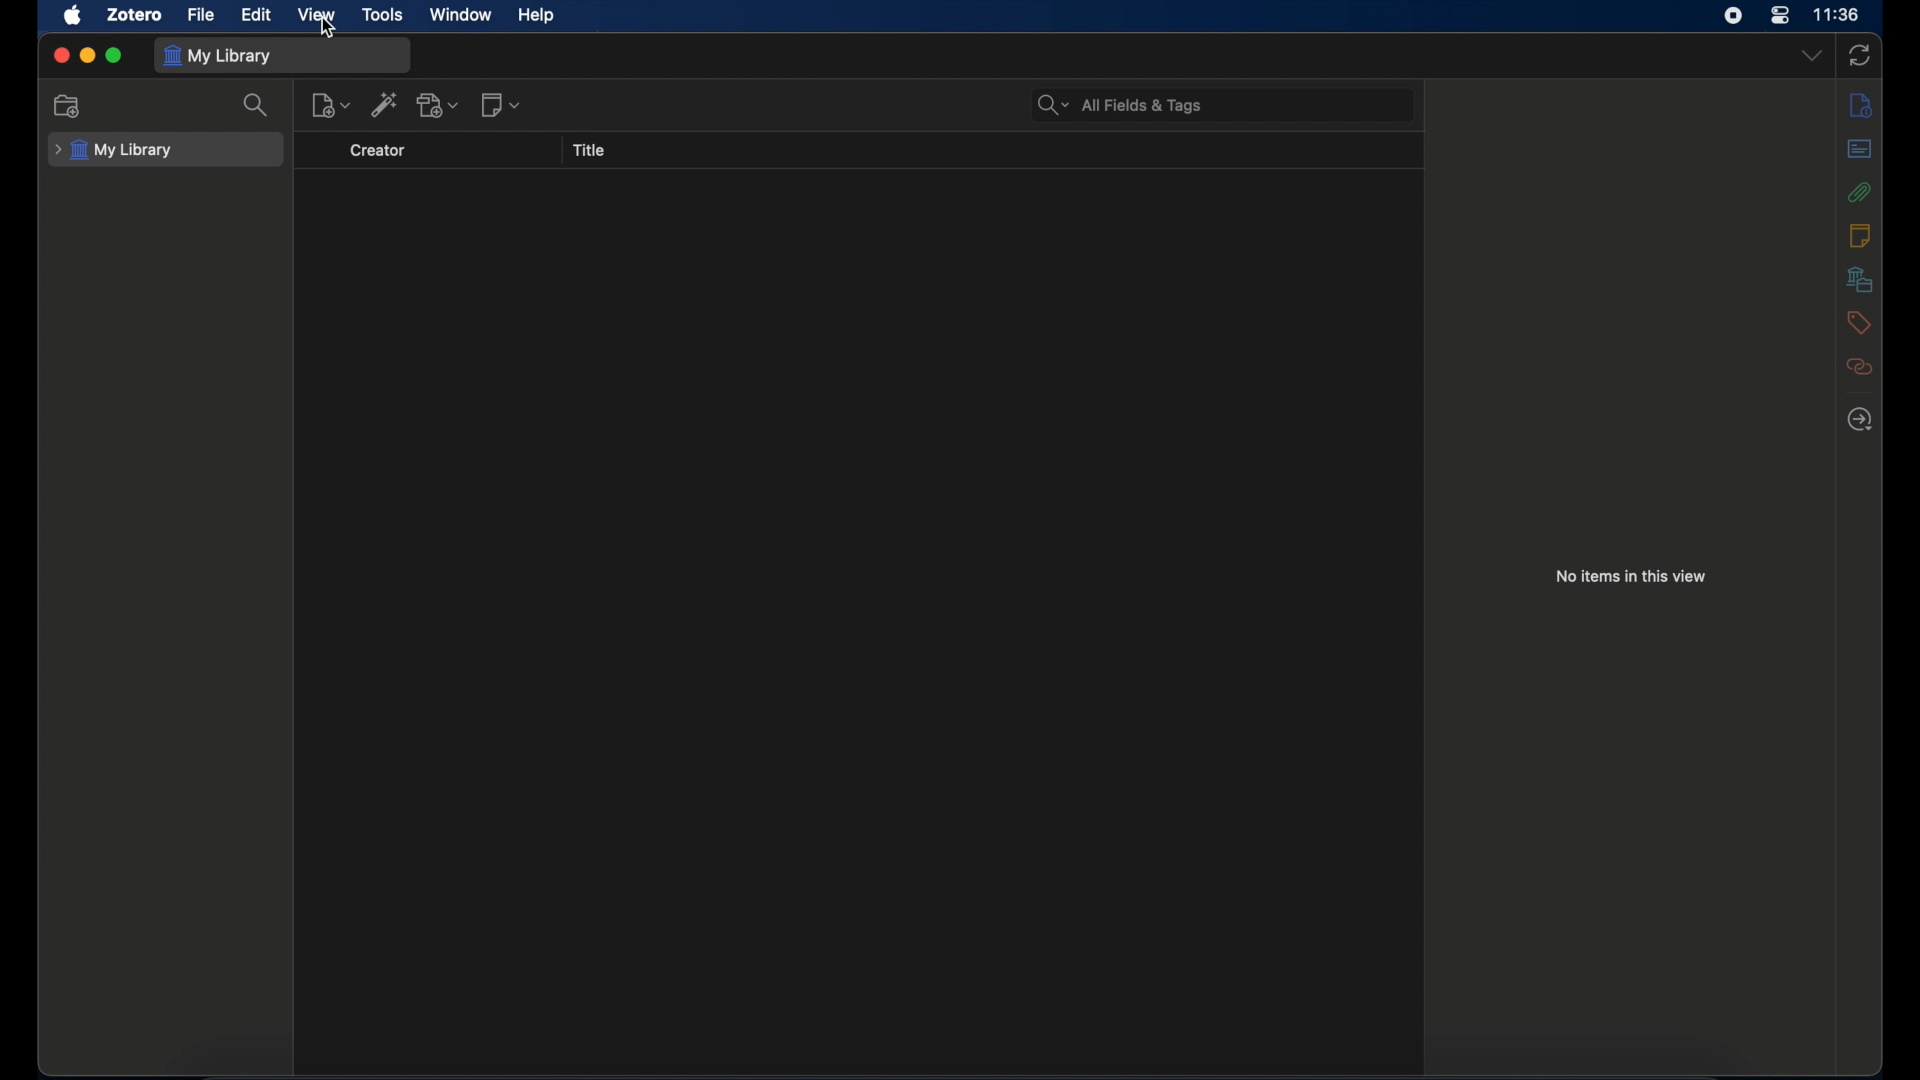 The height and width of the screenshot is (1080, 1920). Describe the element at coordinates (1860, 149) in the screenshot. I see `abstract` at that location.